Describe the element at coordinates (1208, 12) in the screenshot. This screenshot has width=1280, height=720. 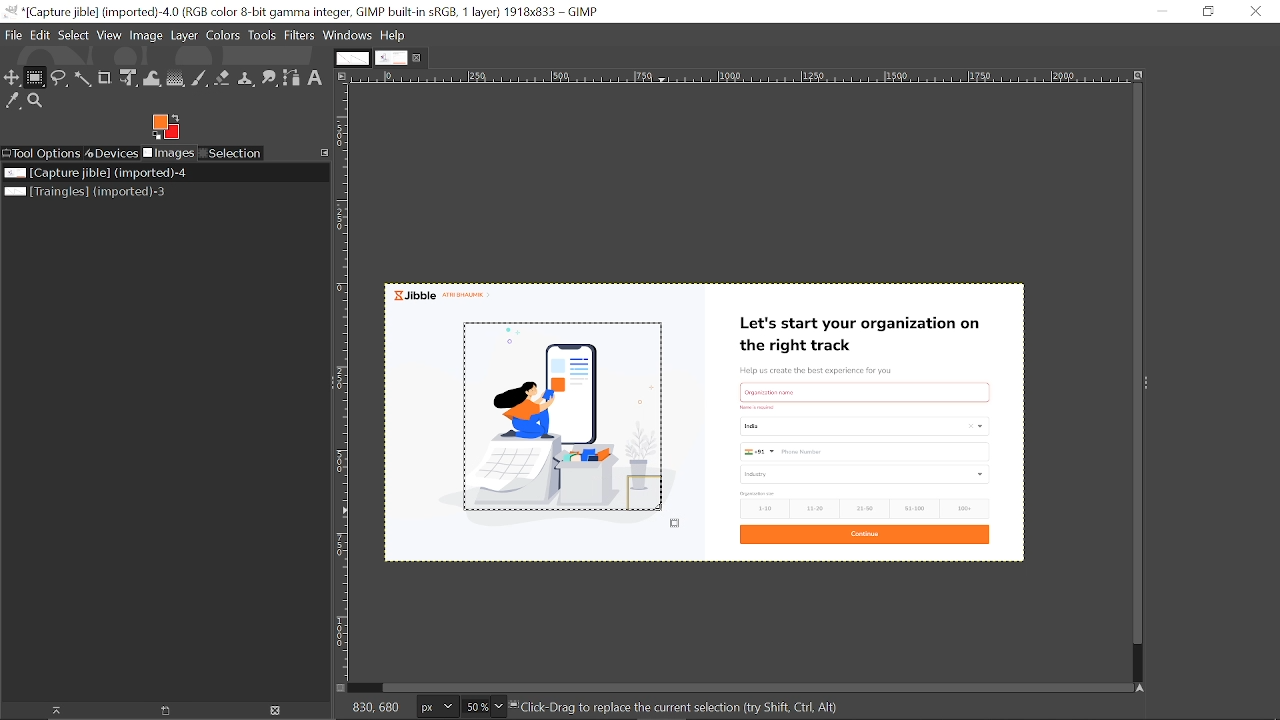
I see `Restore down` at that location.